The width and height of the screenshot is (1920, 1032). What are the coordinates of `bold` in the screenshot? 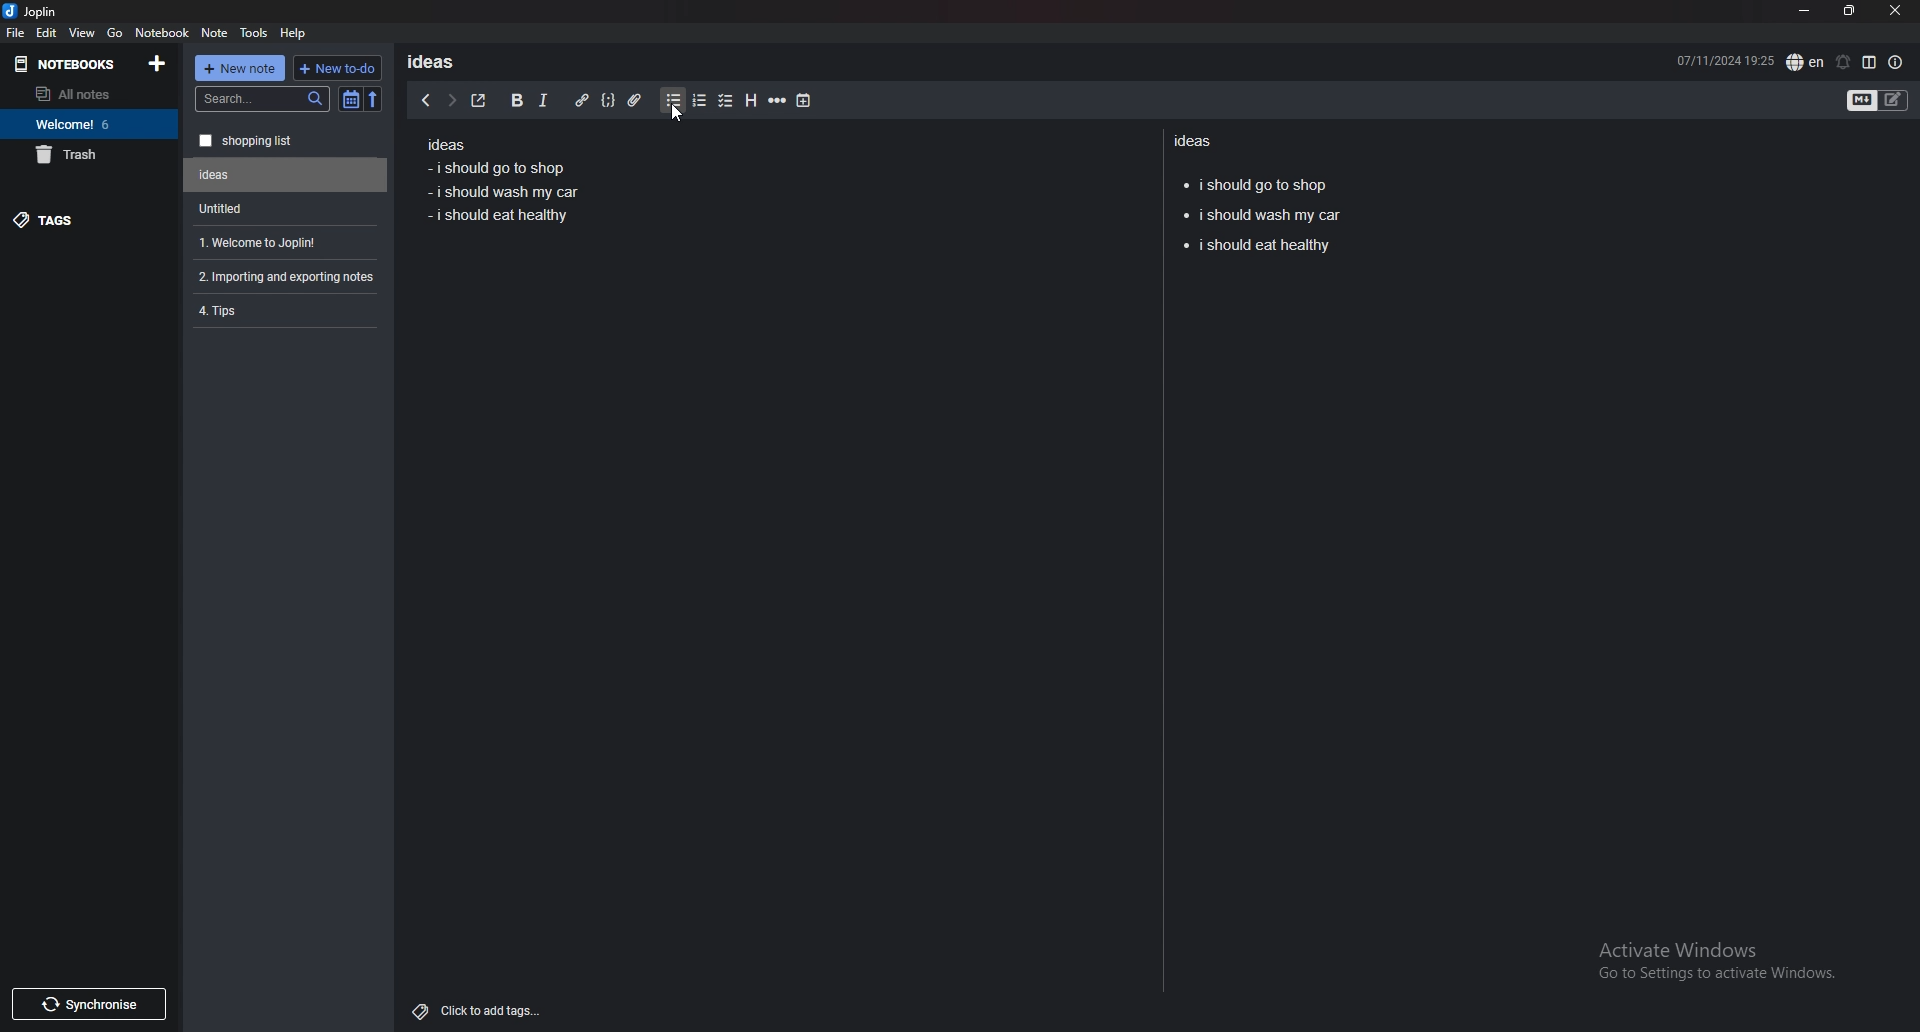 It's located at (515, 101).